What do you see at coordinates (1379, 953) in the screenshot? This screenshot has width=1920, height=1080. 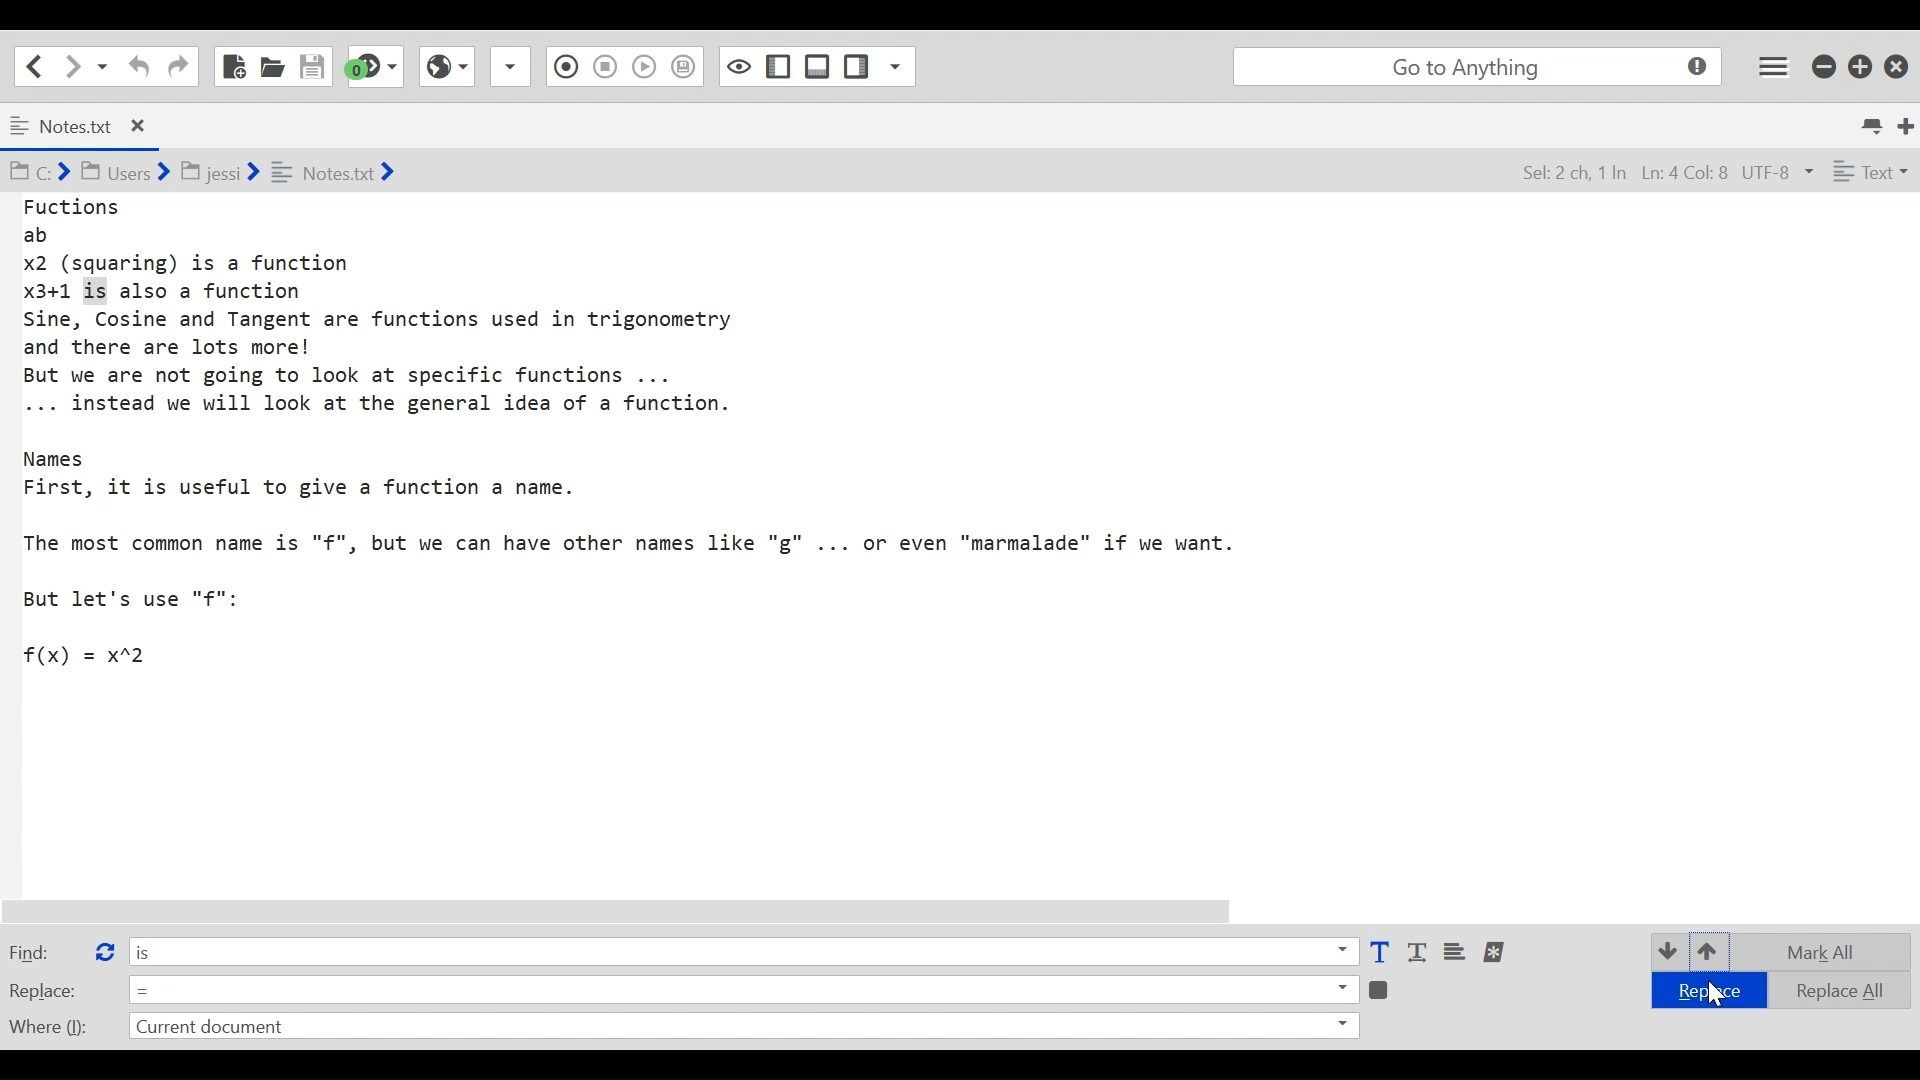 I see `match case` at bounding box center [1379, 953].